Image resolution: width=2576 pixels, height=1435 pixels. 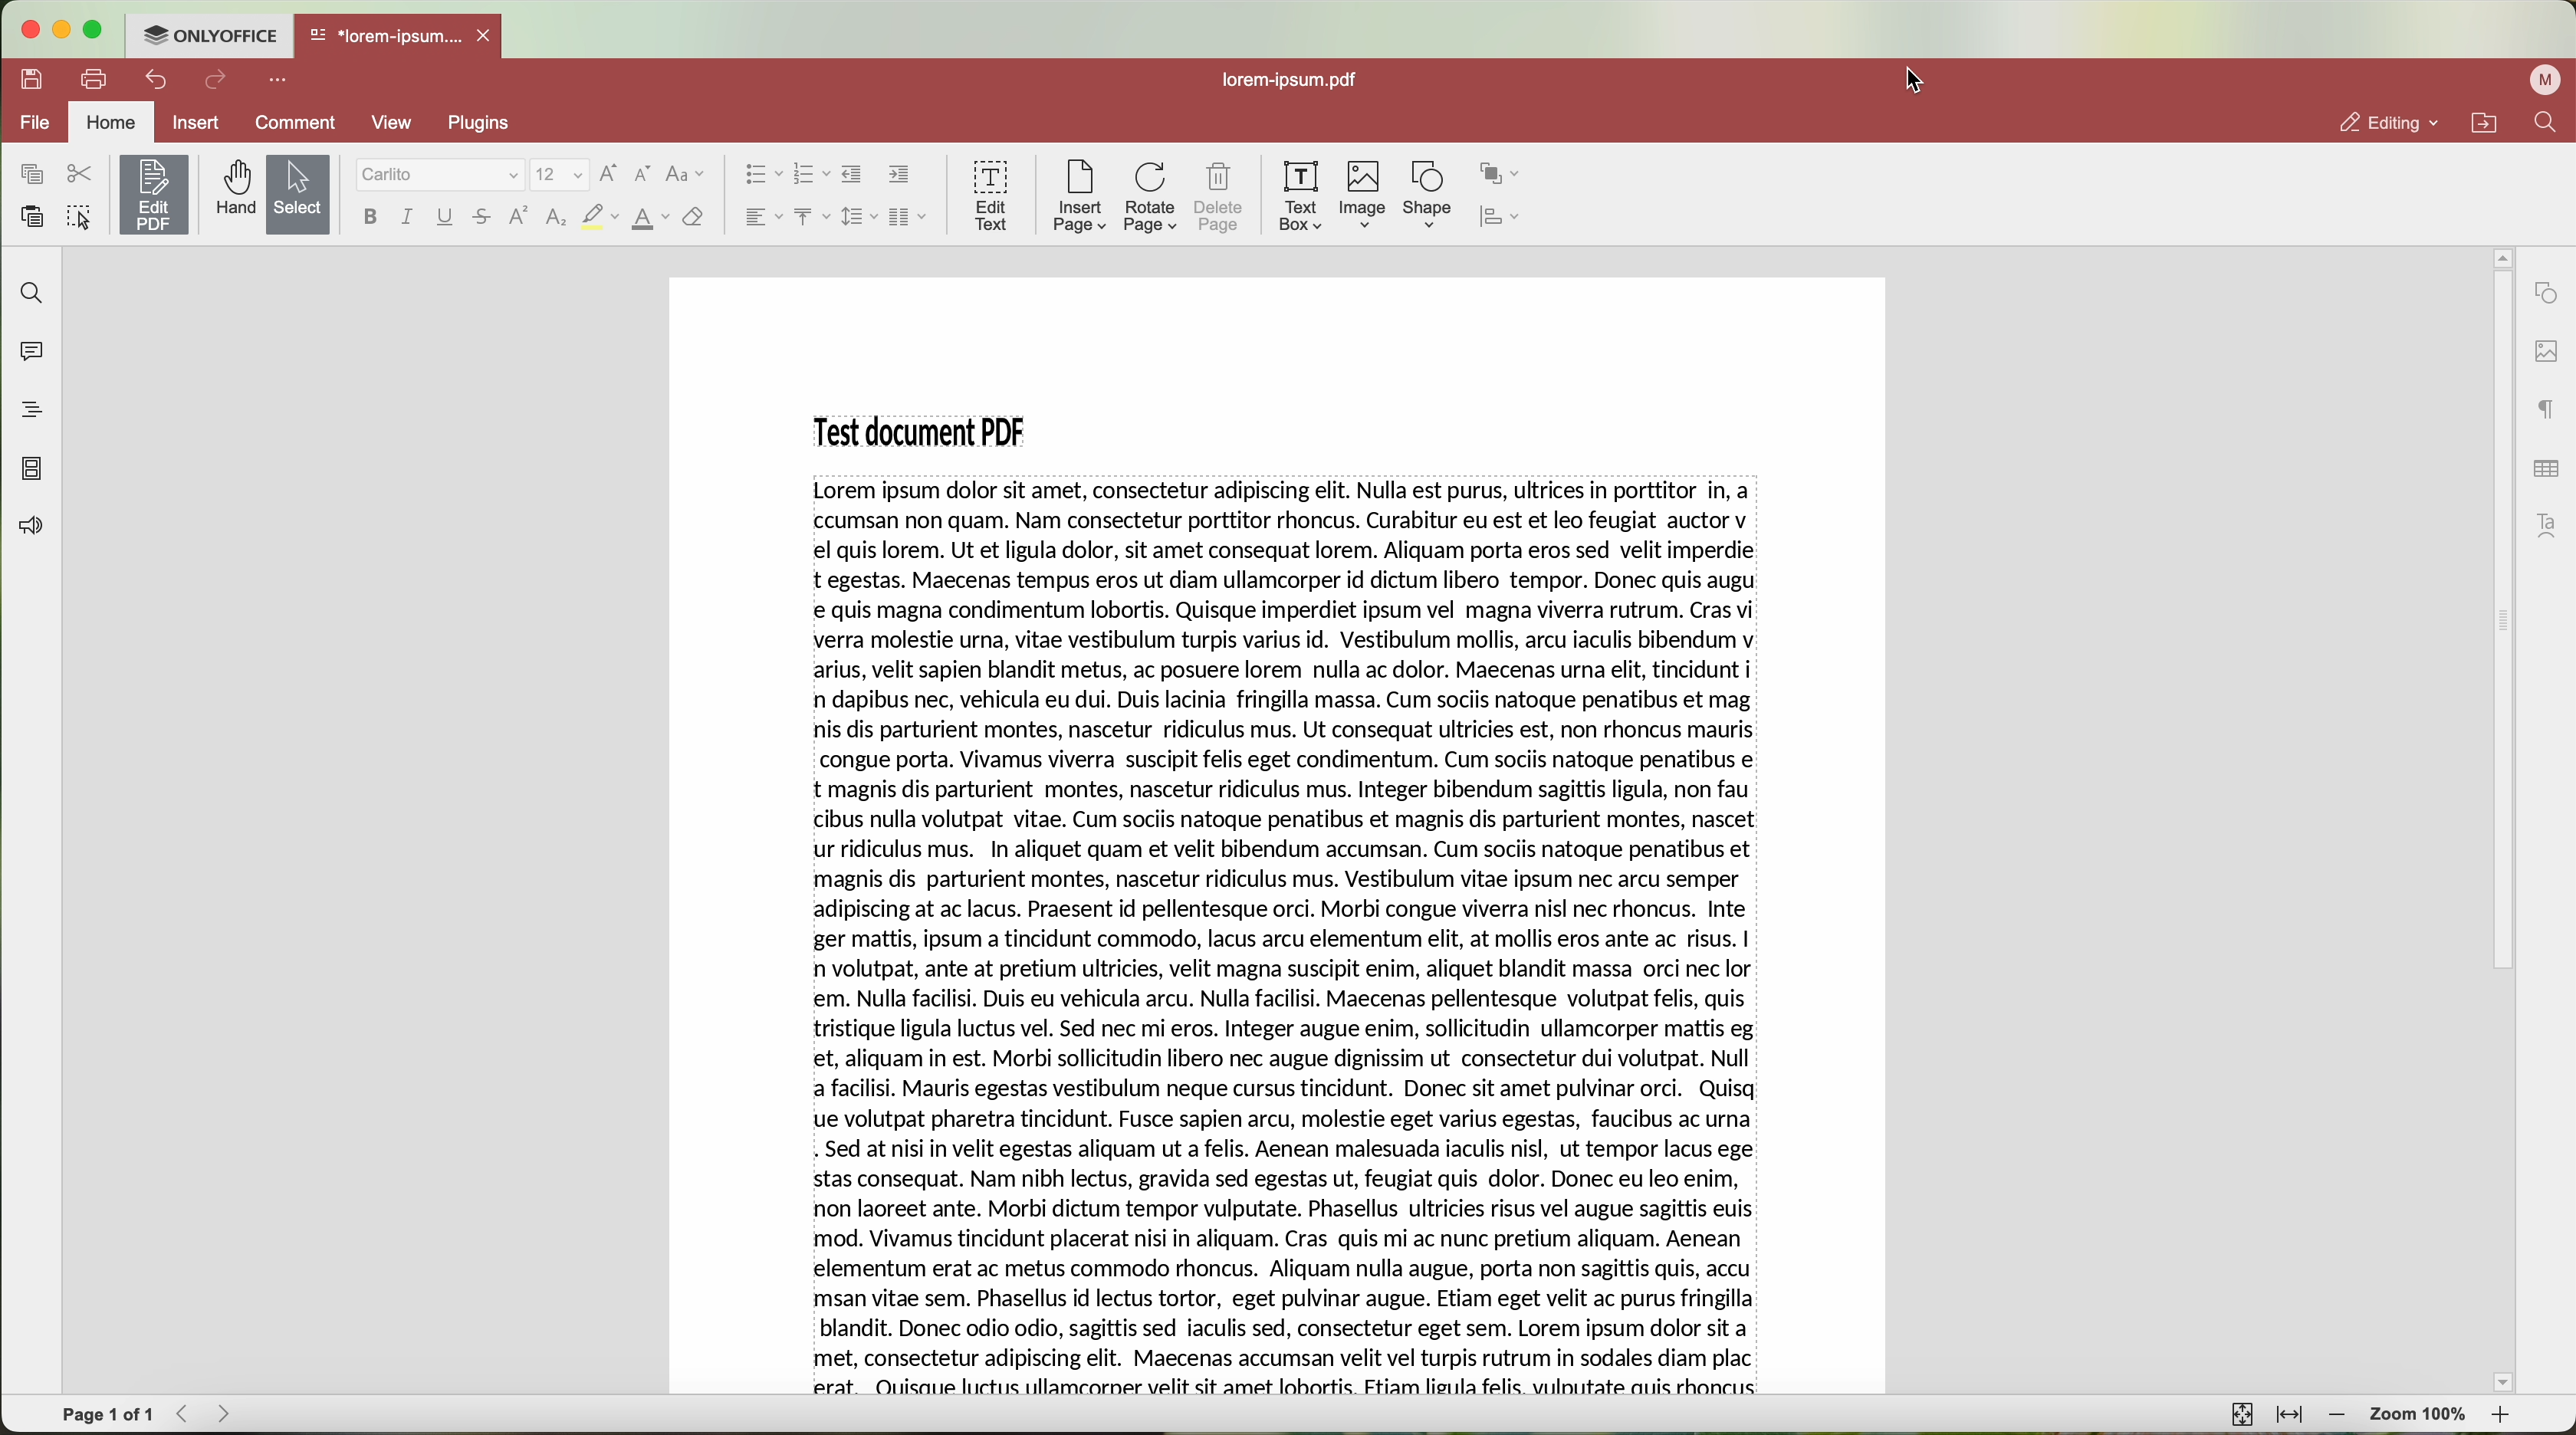 What do you see at coordinates (762, 217) in the screenshot?
I see `horizontal align` at bounding box center [762, 217].